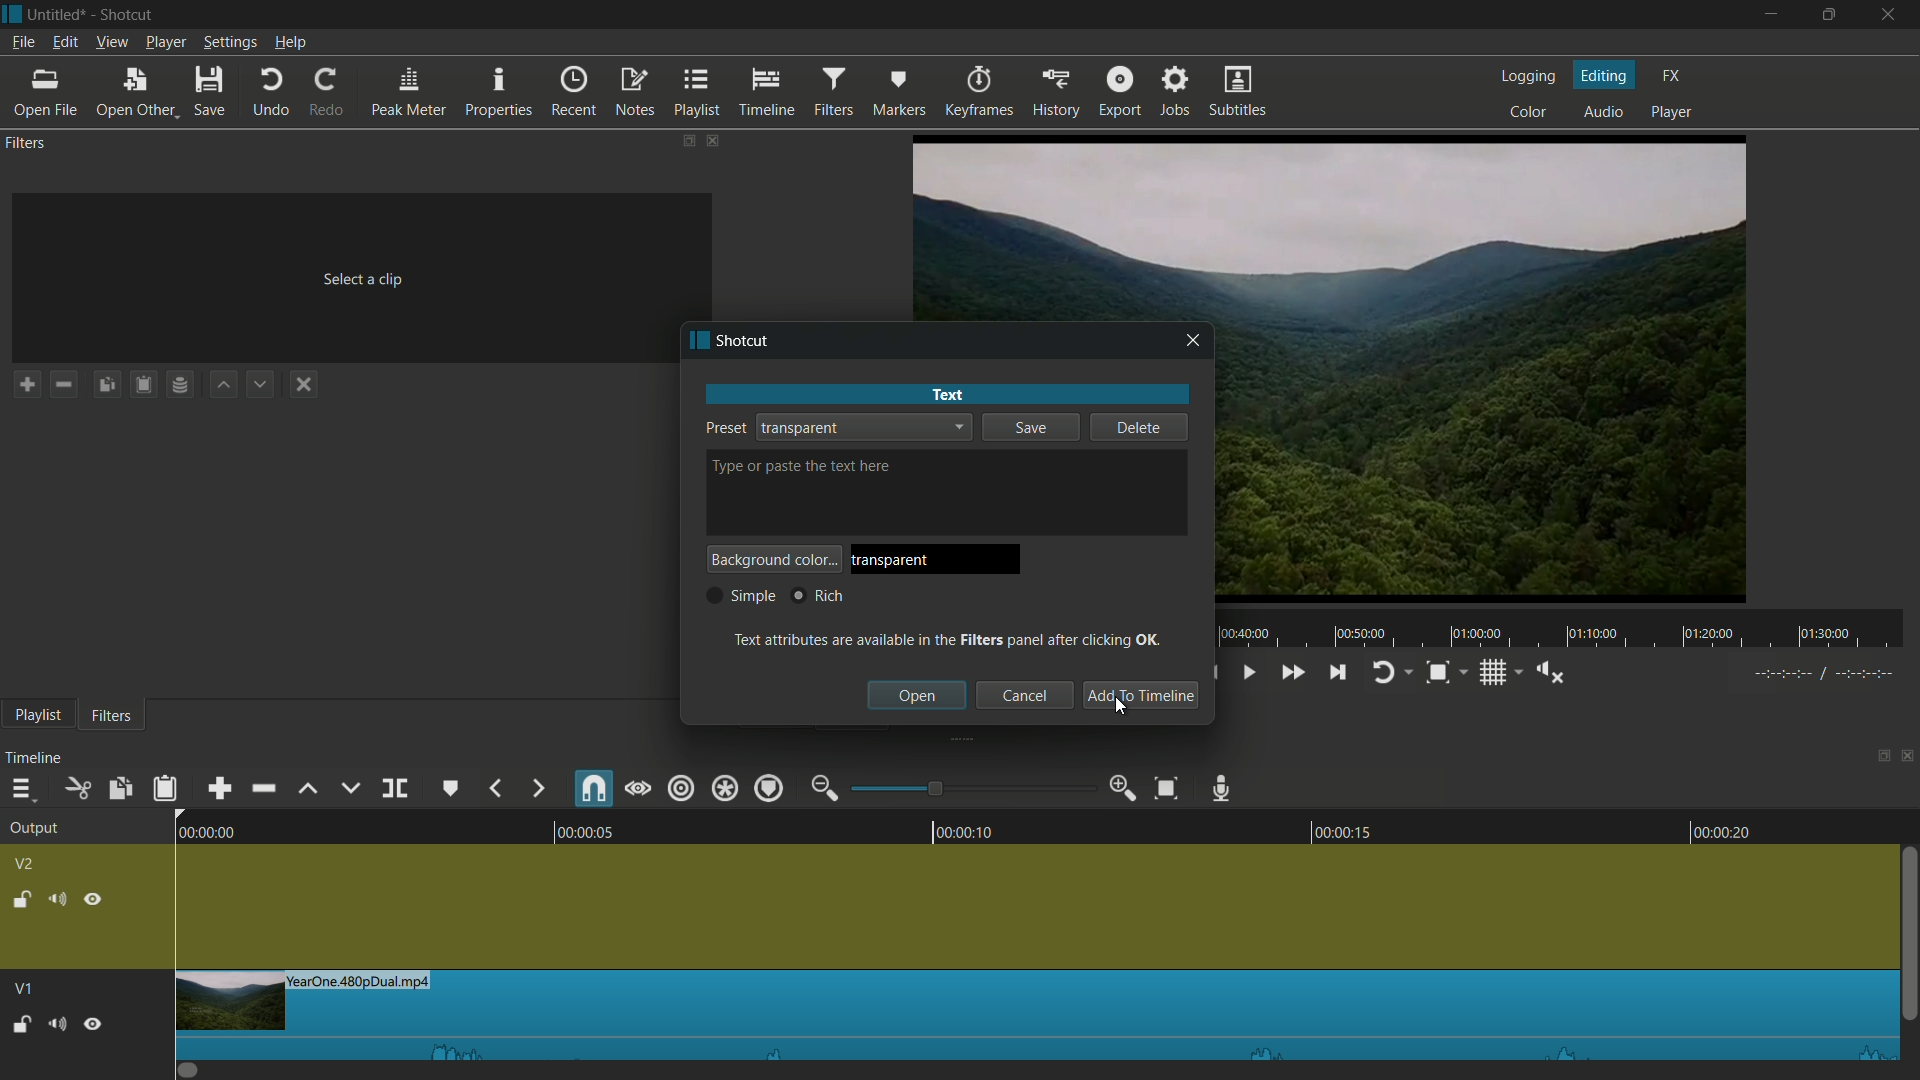 The height and width of the screenshot is (1080, 1920). I want to click on mute, so click(56, 898).